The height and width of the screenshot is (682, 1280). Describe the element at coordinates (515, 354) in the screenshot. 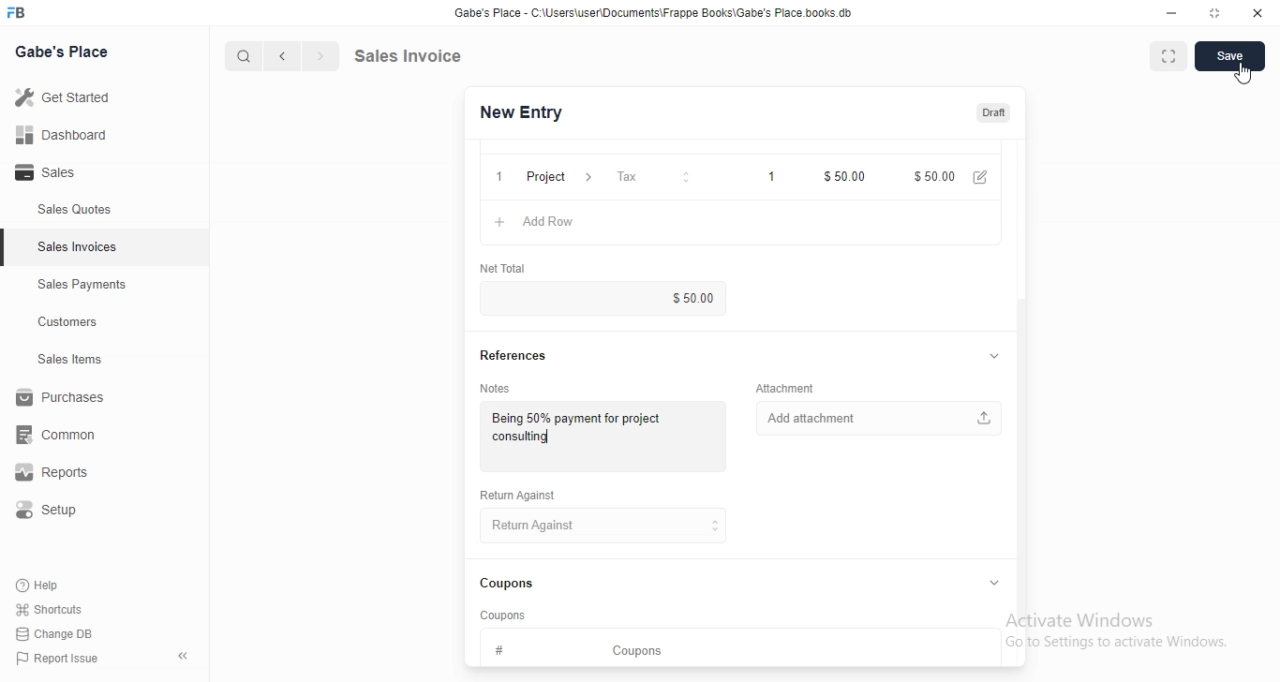

I see `References` at that location.